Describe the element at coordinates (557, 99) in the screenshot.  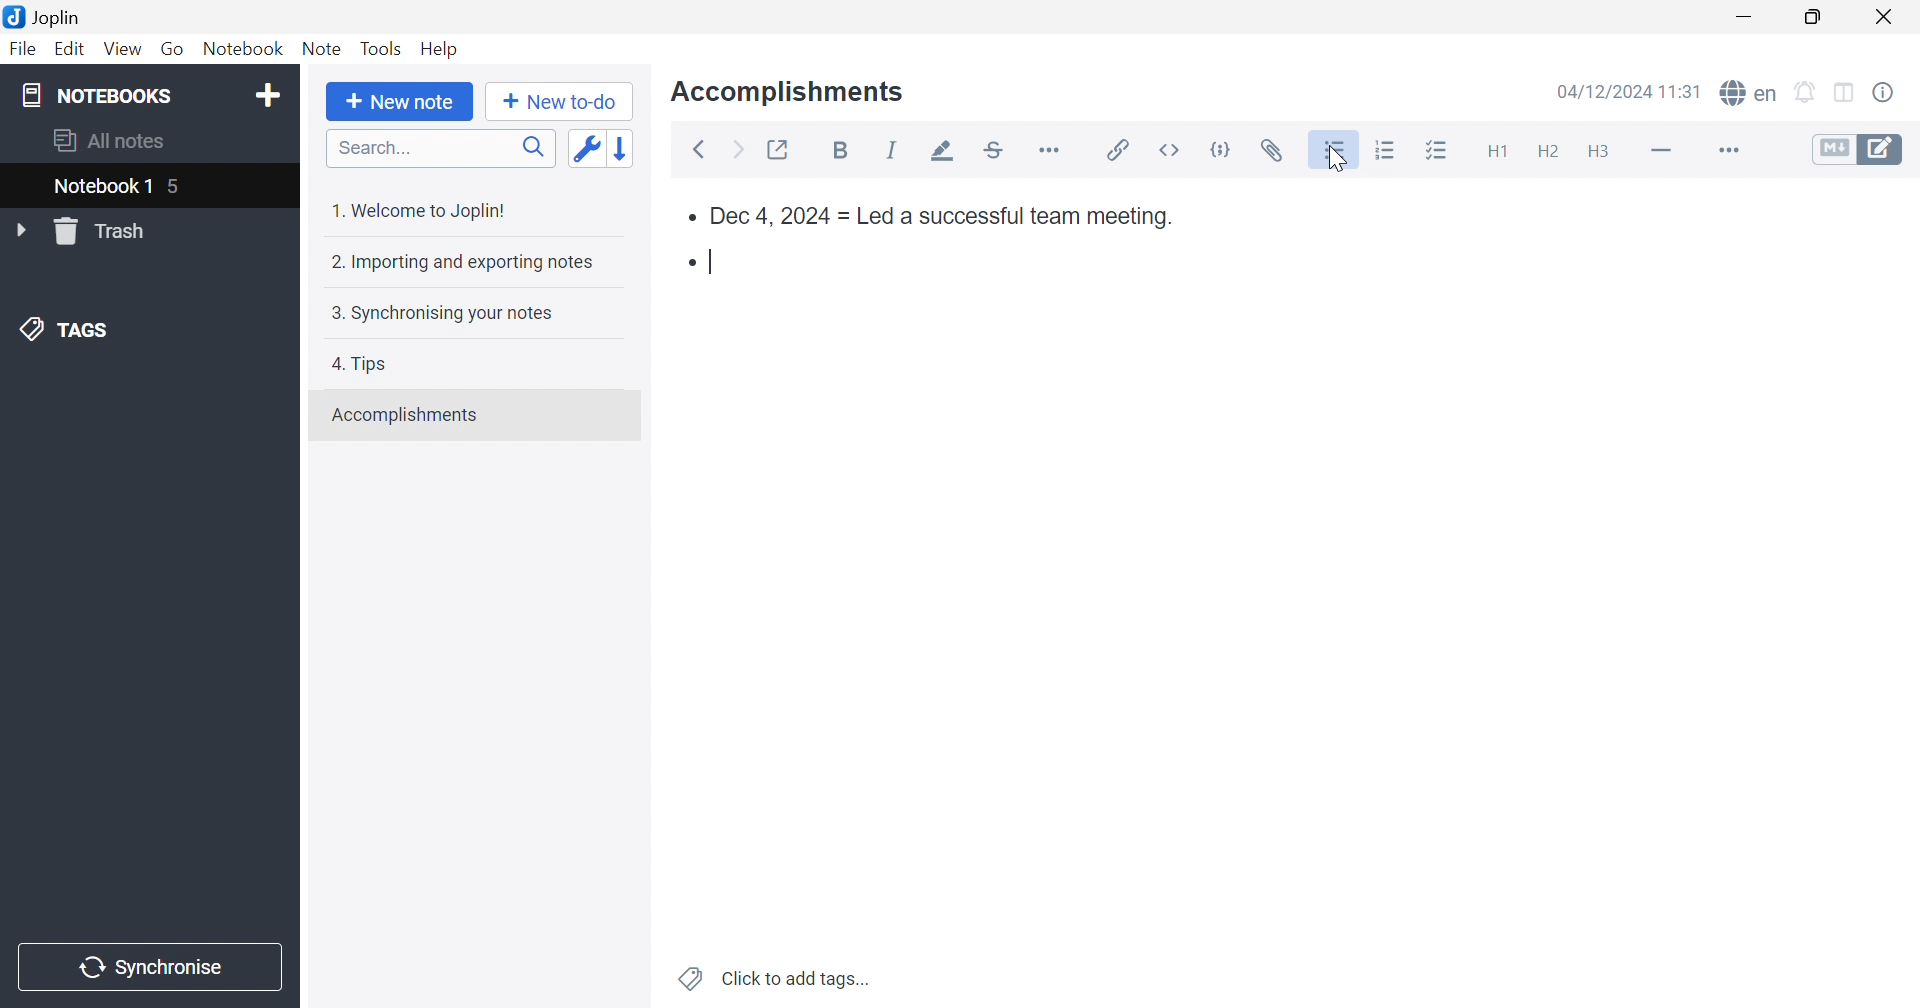
I see `New to-do` at that location.